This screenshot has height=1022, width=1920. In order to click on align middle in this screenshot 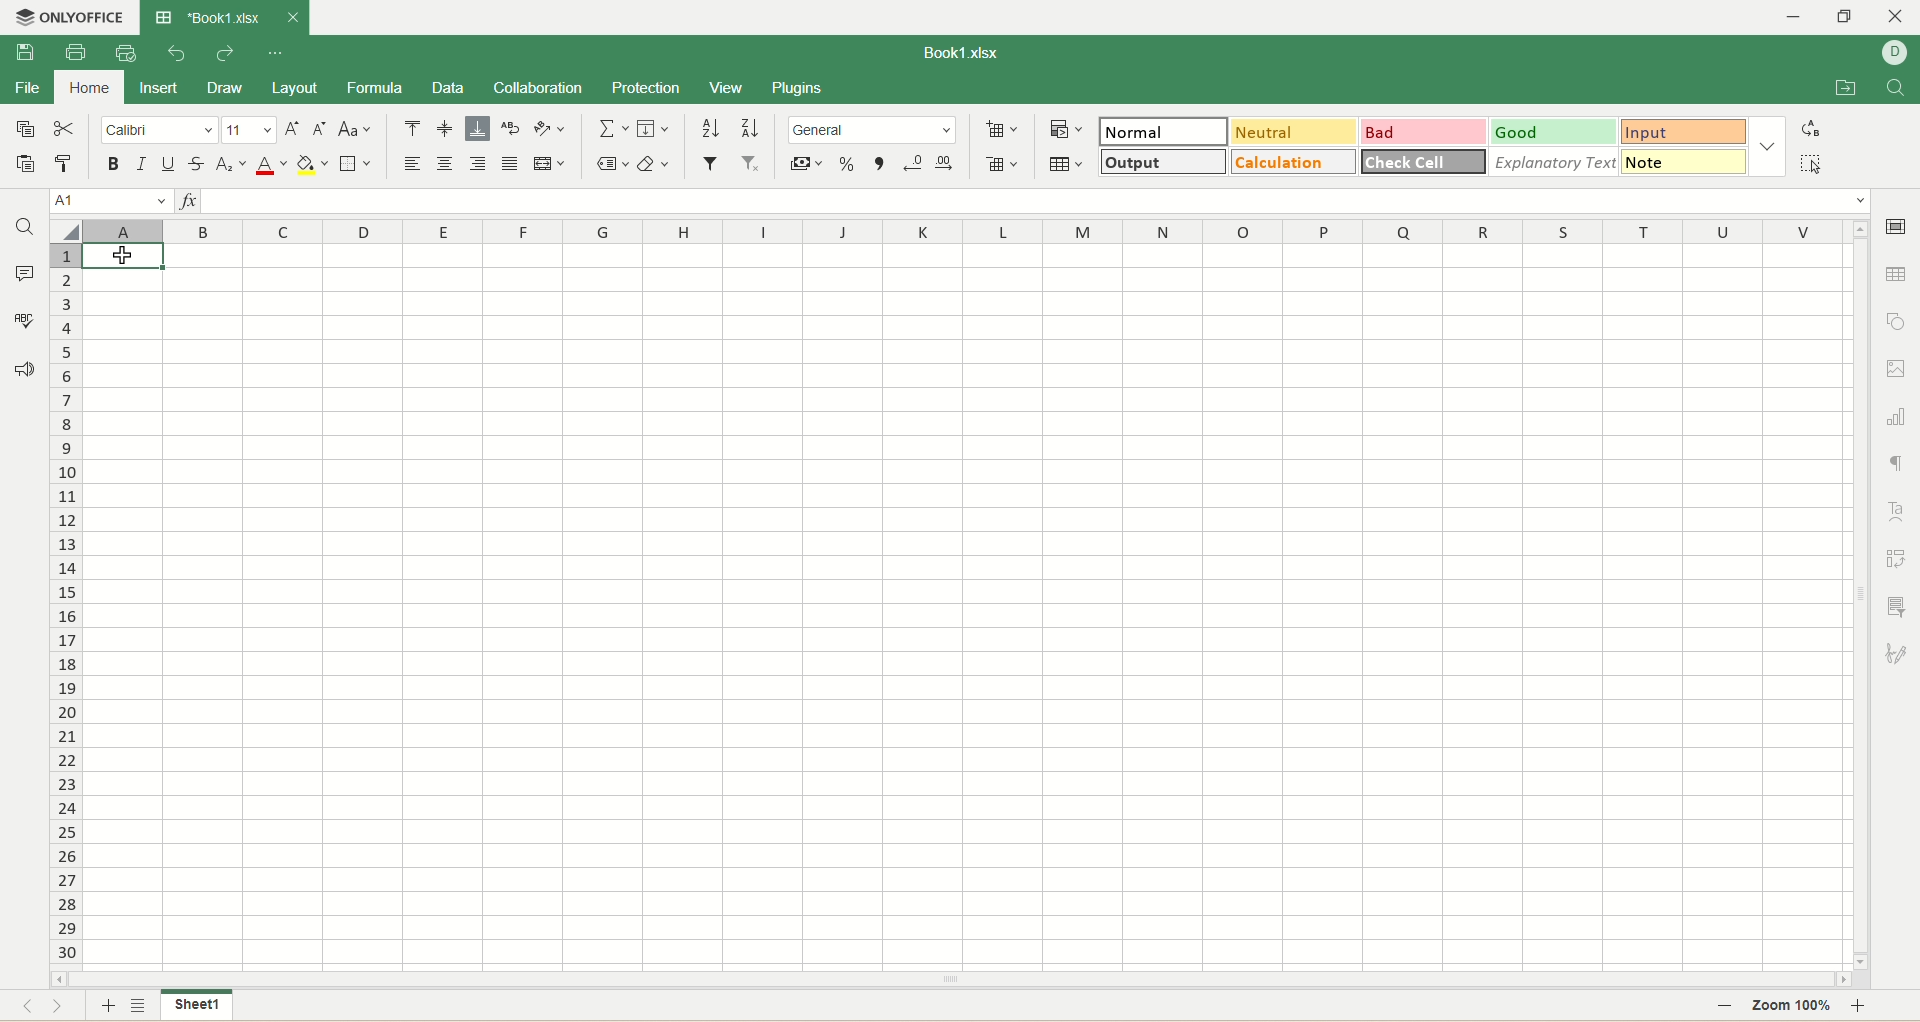, I will do `click(448, 129)`.